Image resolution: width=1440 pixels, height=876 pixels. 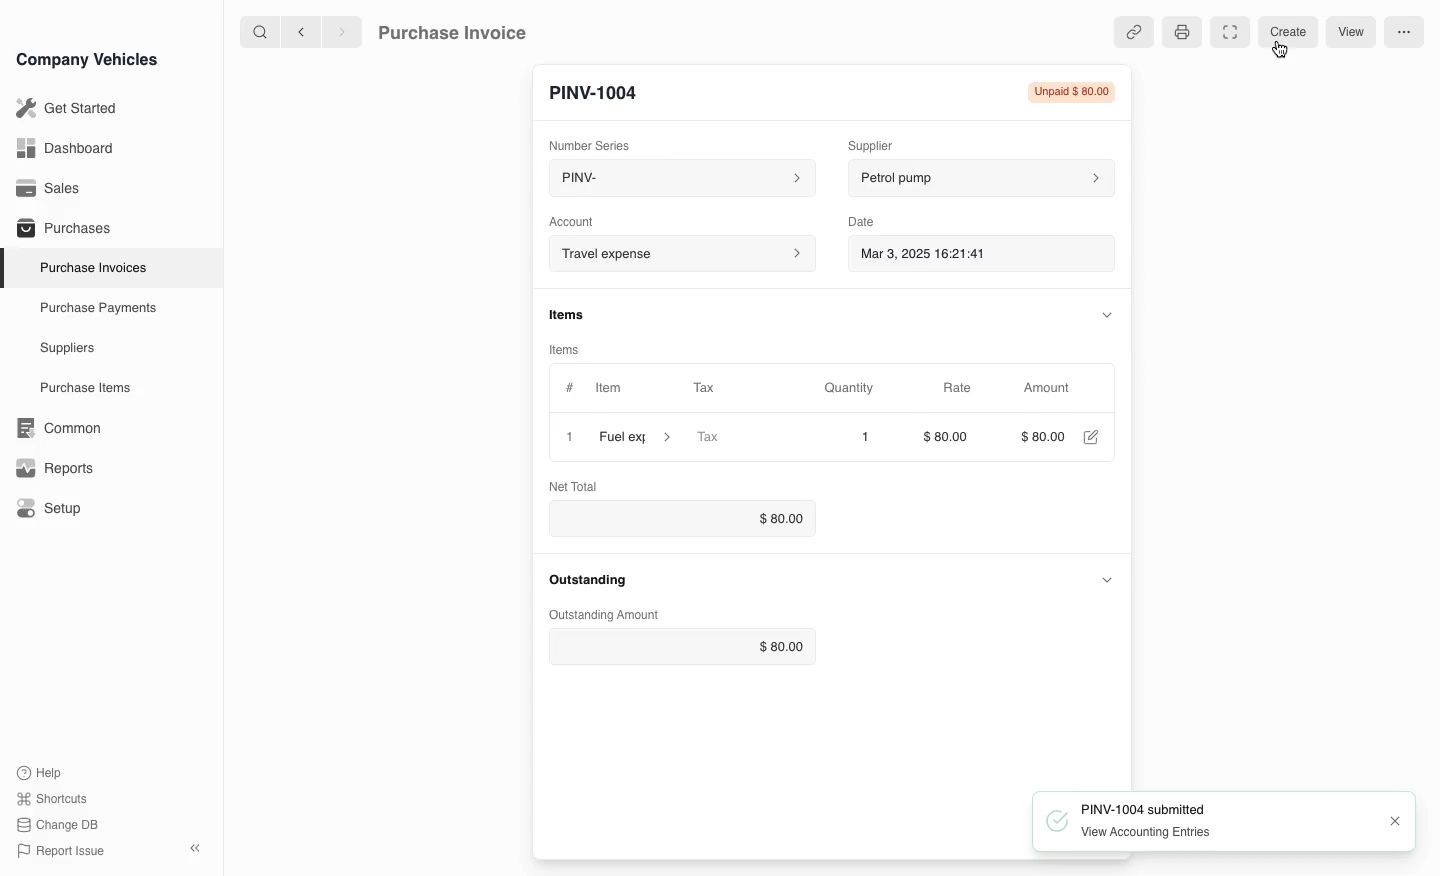 What do you see at coordinates (299, 31) in the screenshot?
I see `previous` at bounding box center [299, 31].